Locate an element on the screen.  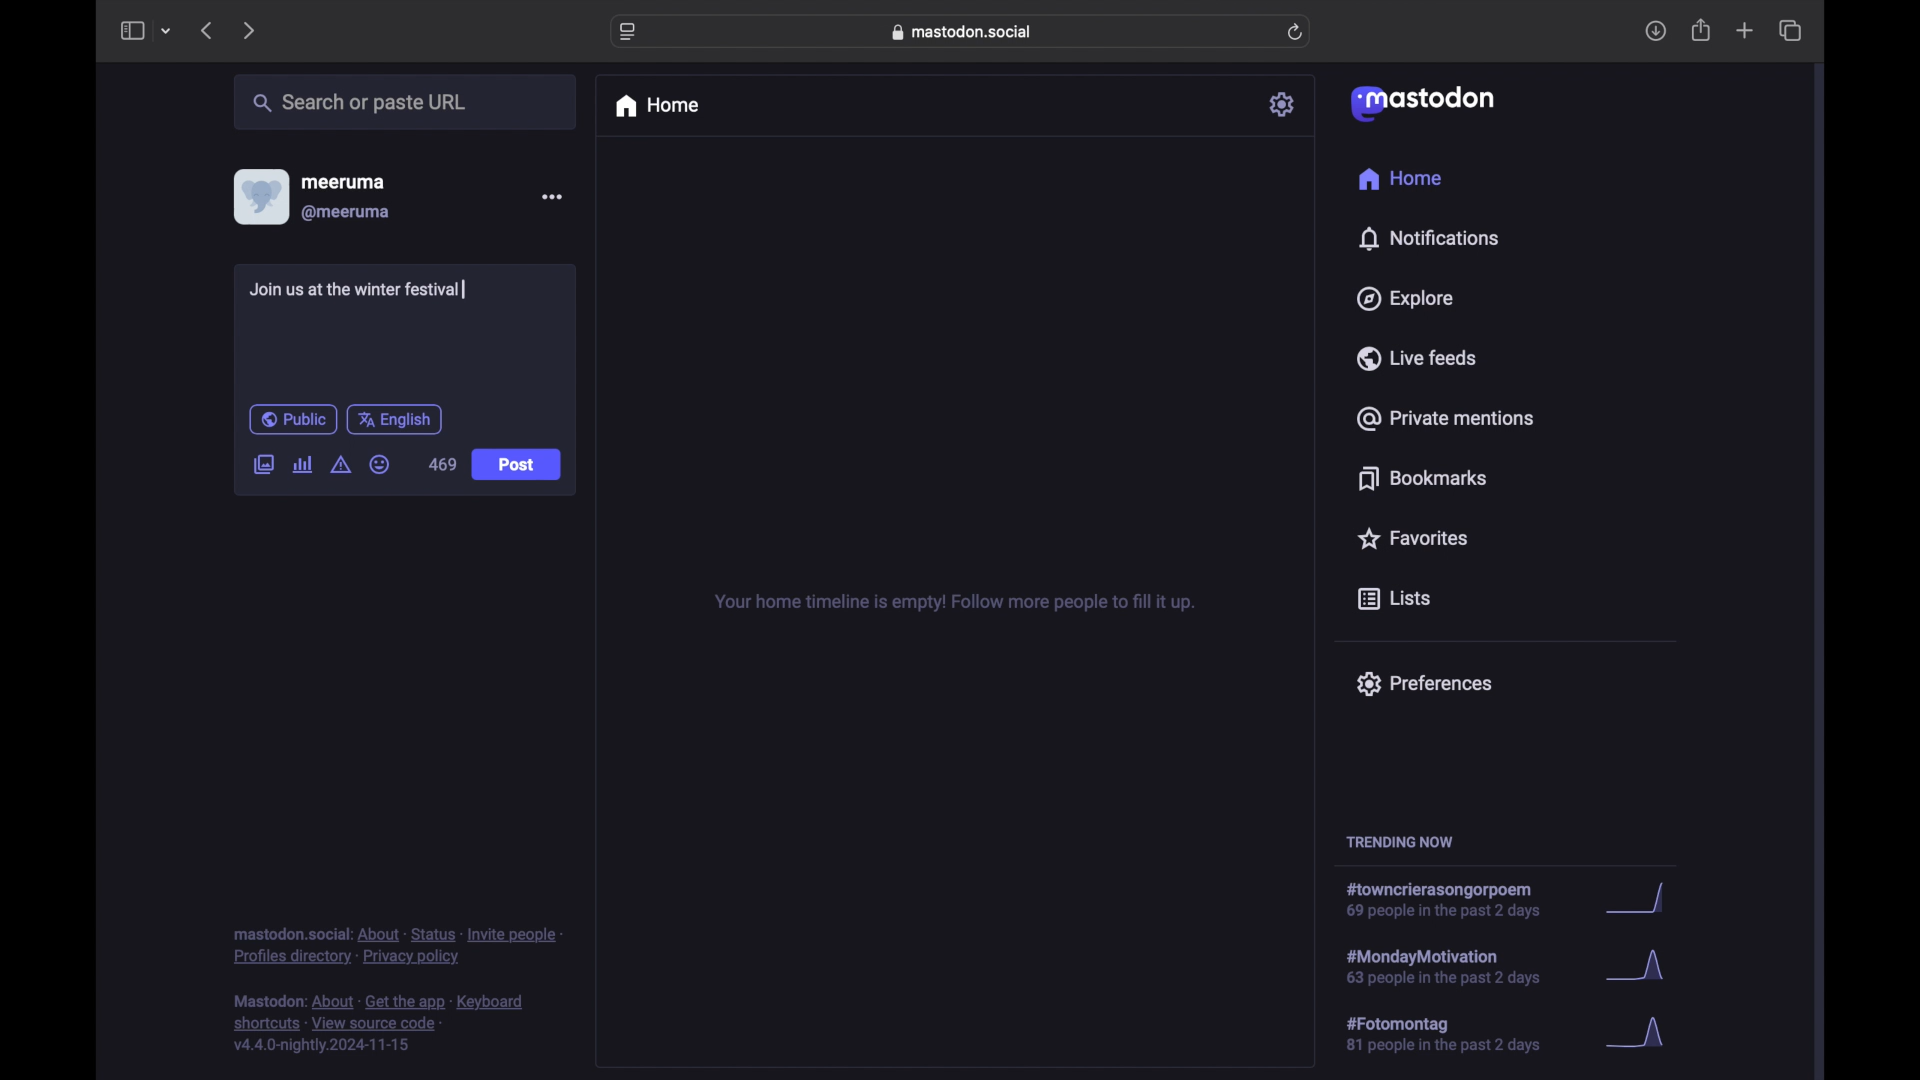
meeruma is located at coordinates (343, 181).